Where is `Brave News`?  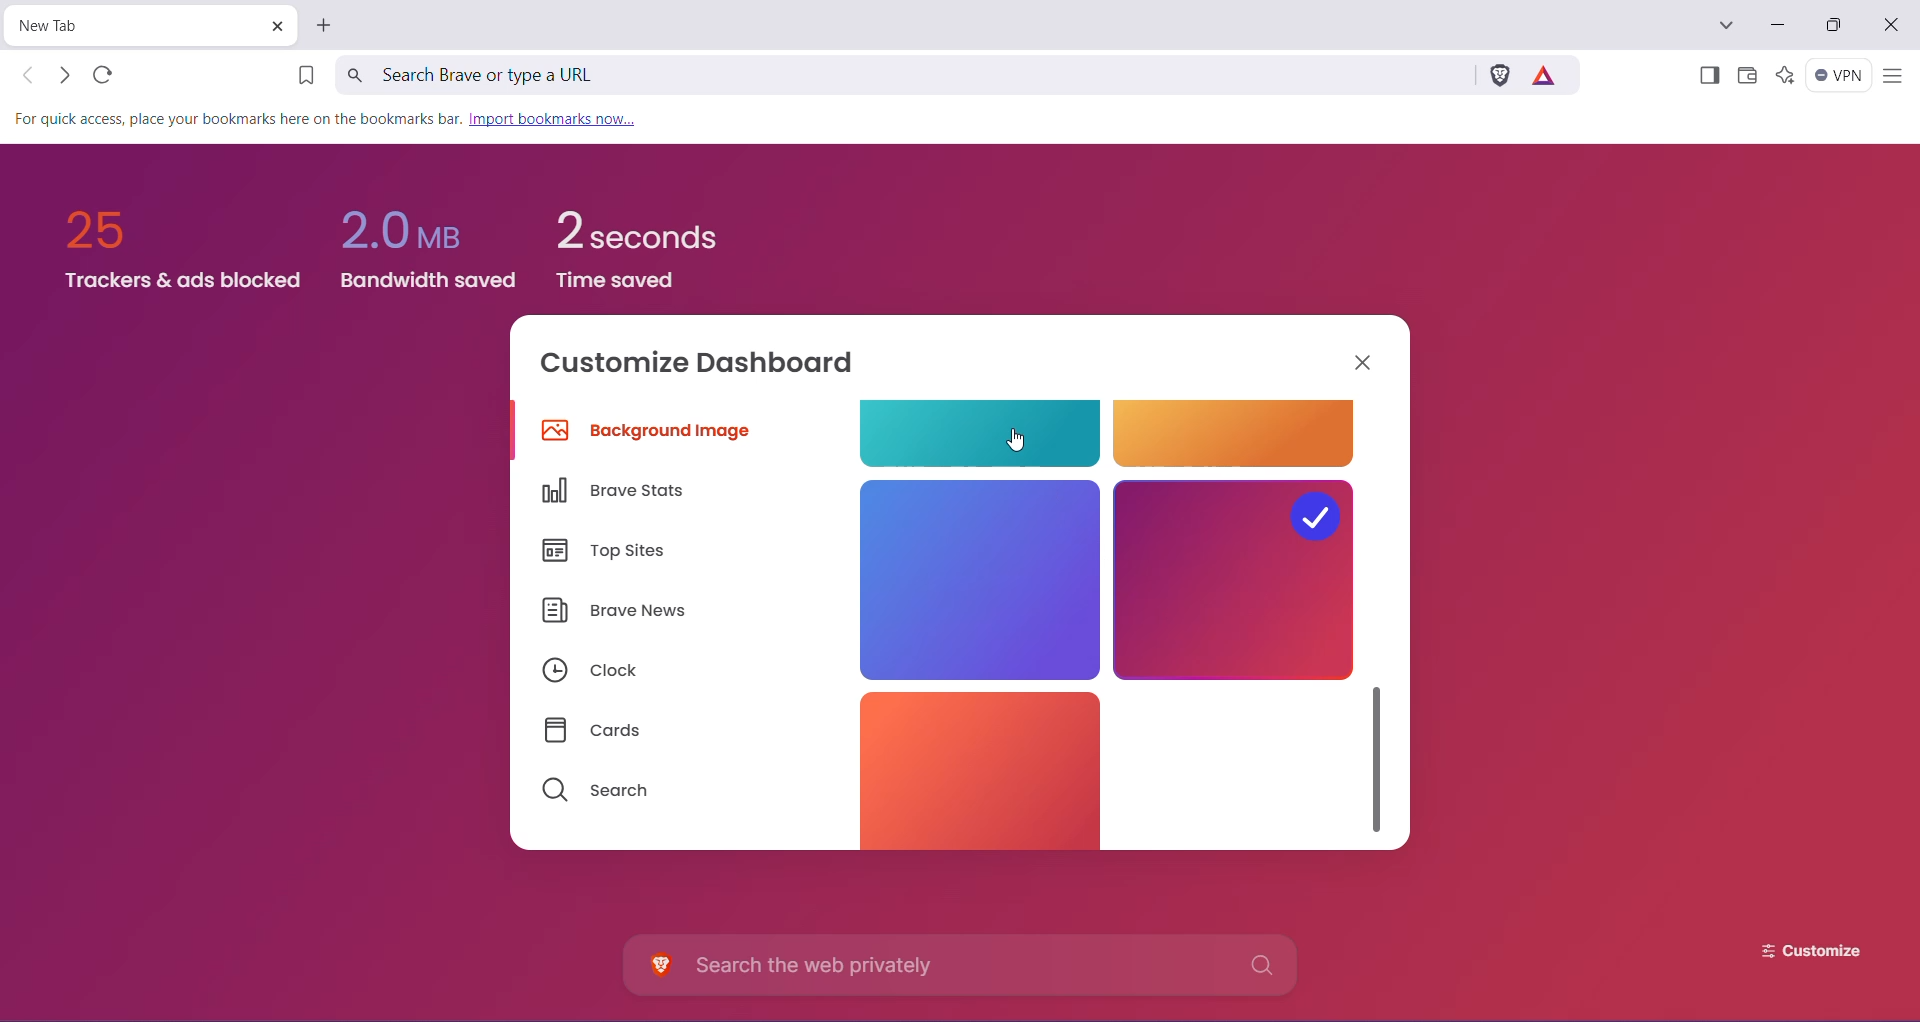 Brave News is located at coordinates (615, 613).